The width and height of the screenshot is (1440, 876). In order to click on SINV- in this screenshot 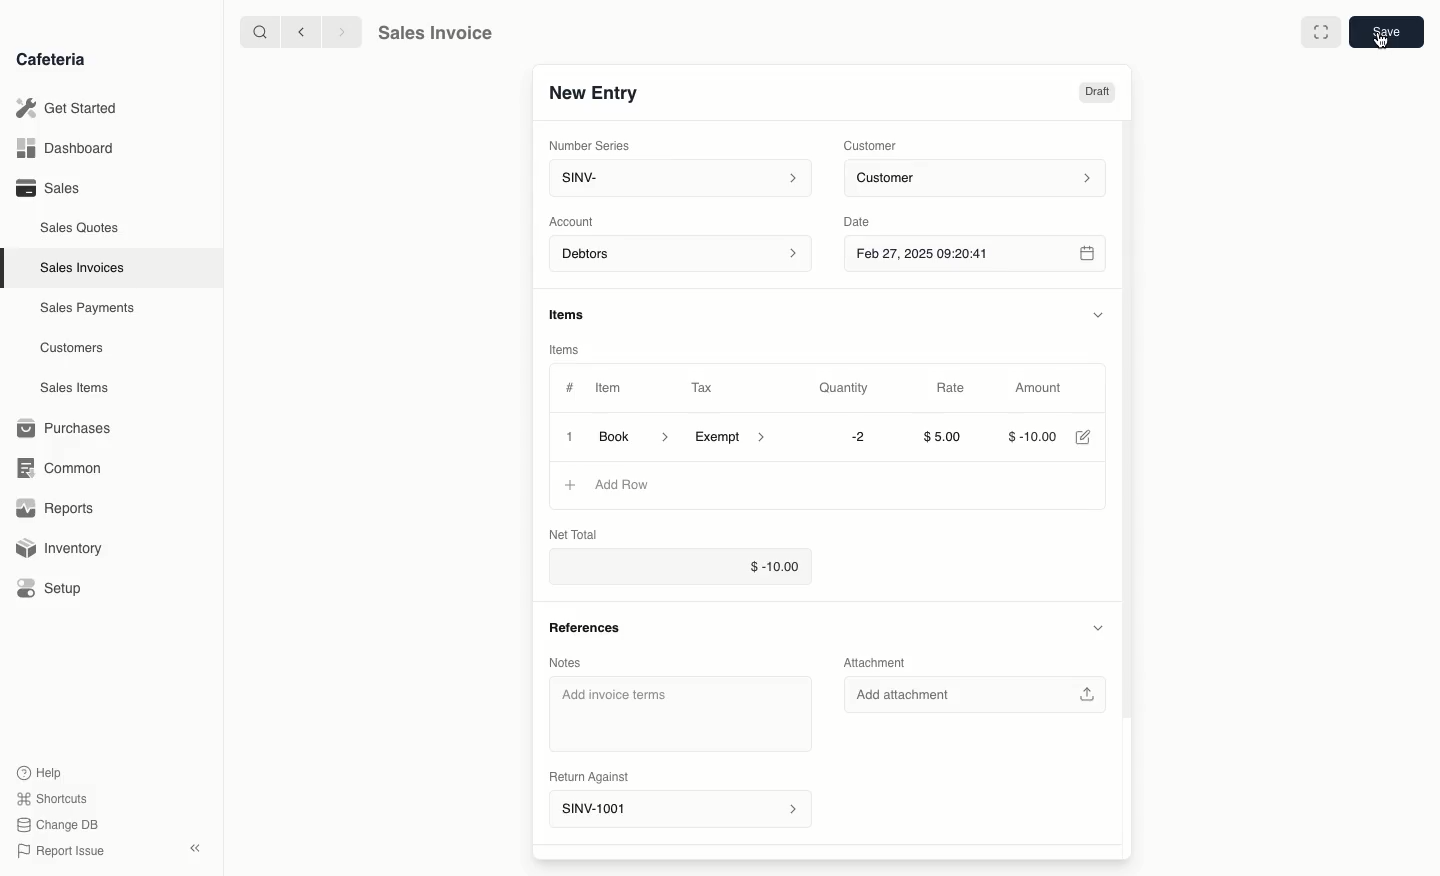, I will do `click(679, 178)`.